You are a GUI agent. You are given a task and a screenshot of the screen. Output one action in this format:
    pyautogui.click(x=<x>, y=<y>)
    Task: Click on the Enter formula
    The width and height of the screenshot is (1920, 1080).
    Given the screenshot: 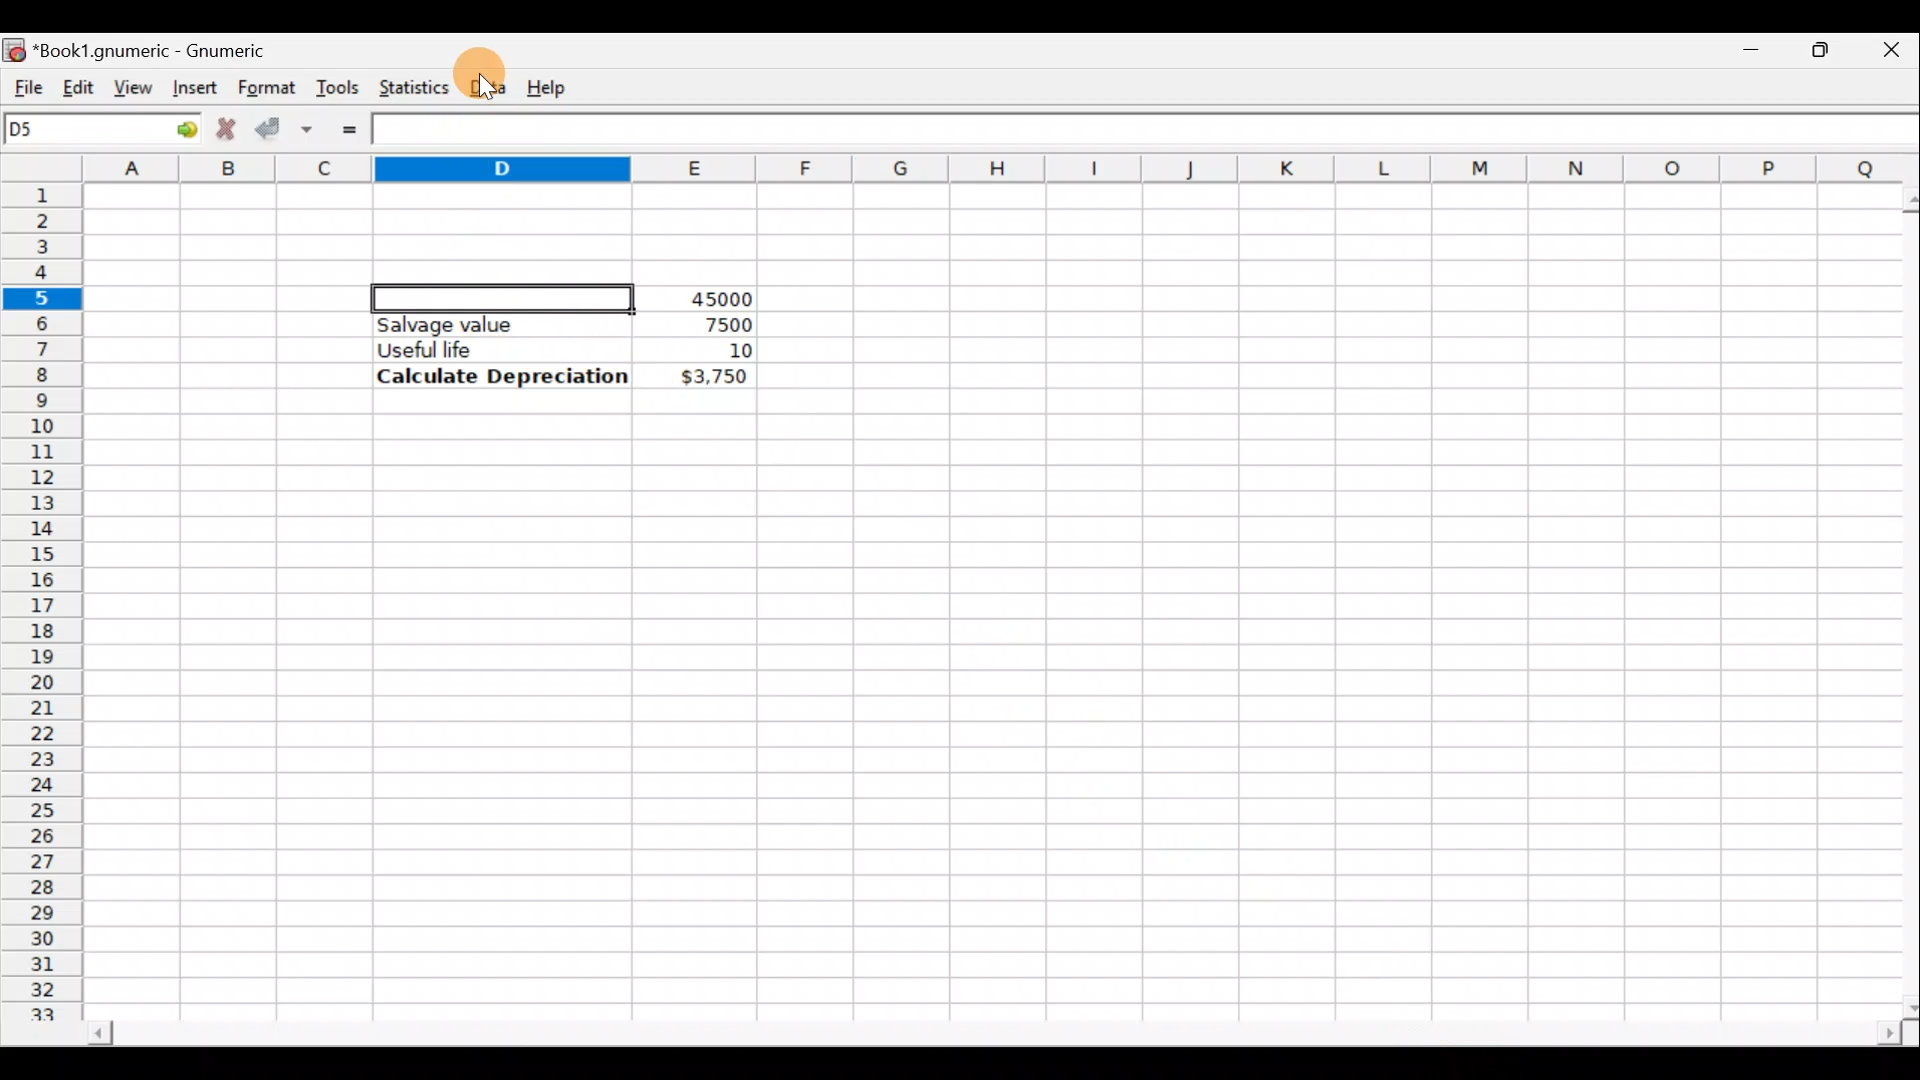 What is the action you would take?
    pyautogui.click(x=349, y=130)
    